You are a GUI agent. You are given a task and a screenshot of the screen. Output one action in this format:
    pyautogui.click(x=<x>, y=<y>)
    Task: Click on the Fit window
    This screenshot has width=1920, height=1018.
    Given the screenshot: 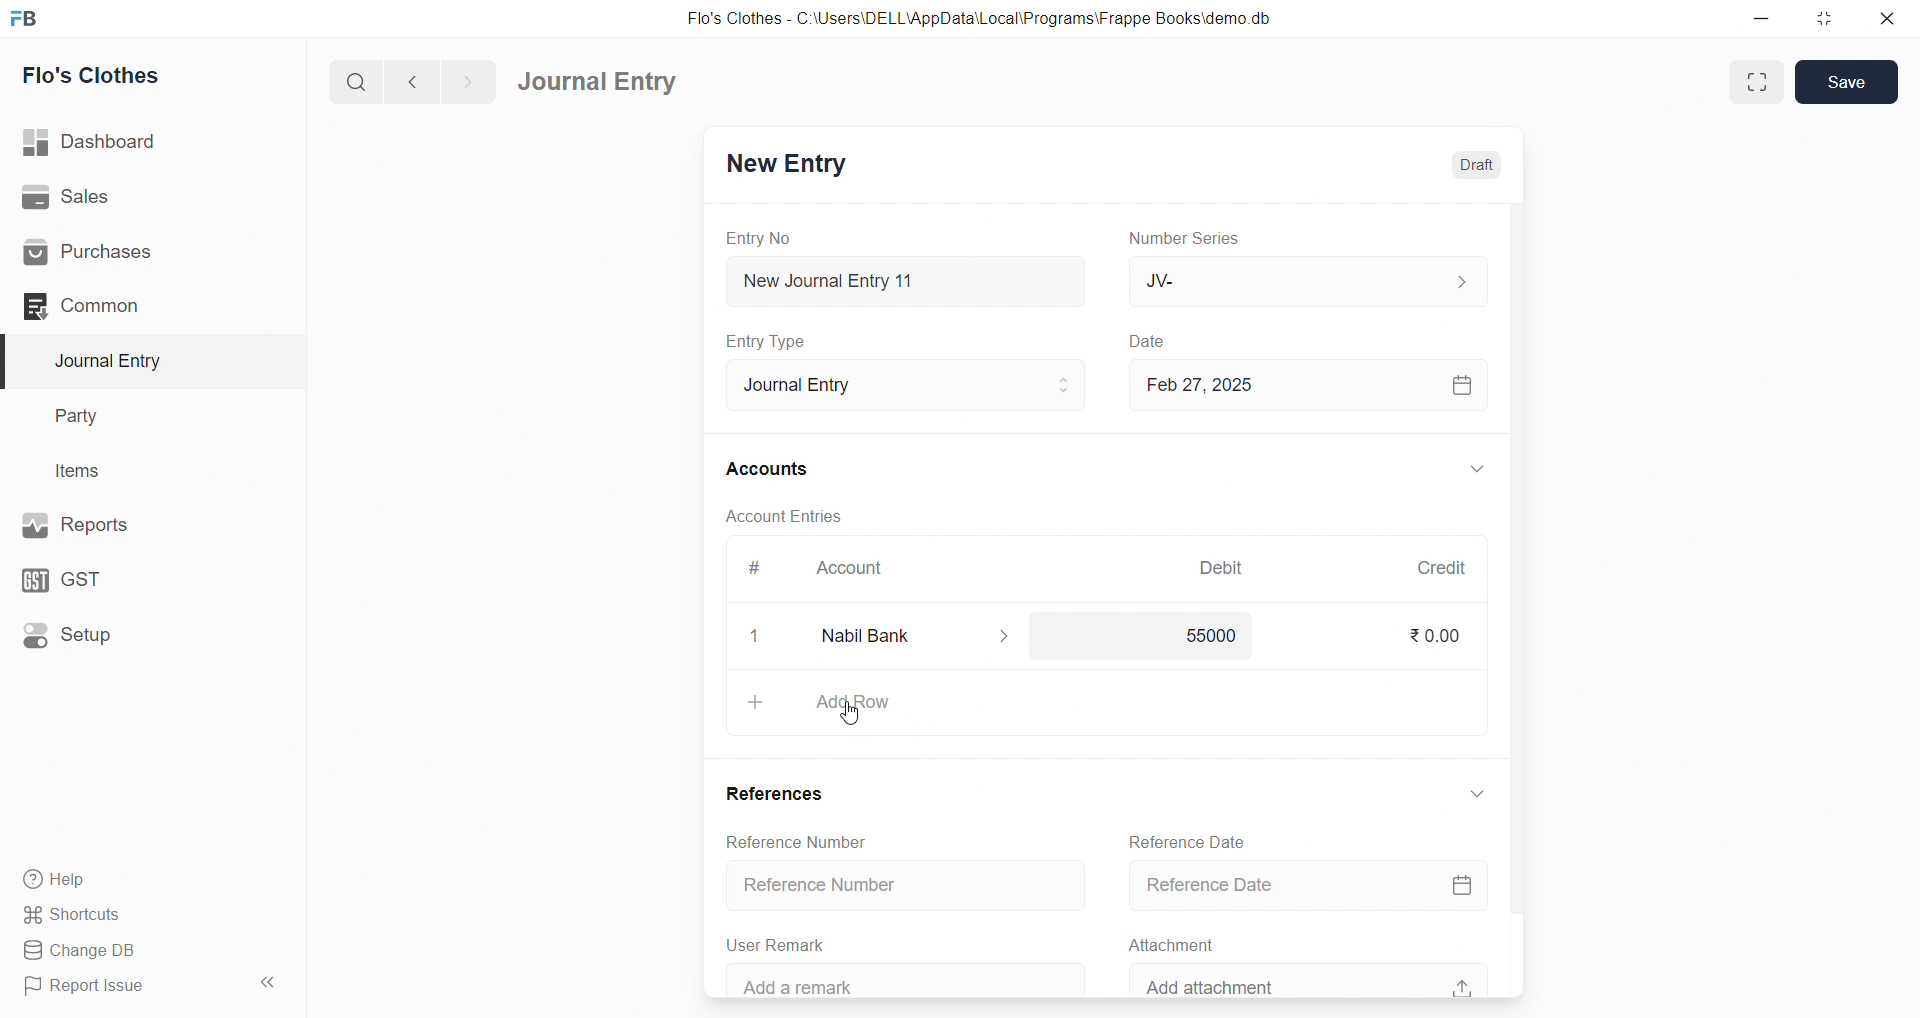 What is the action you would take?
    pyautogui.click(x=1754, y=82)
    